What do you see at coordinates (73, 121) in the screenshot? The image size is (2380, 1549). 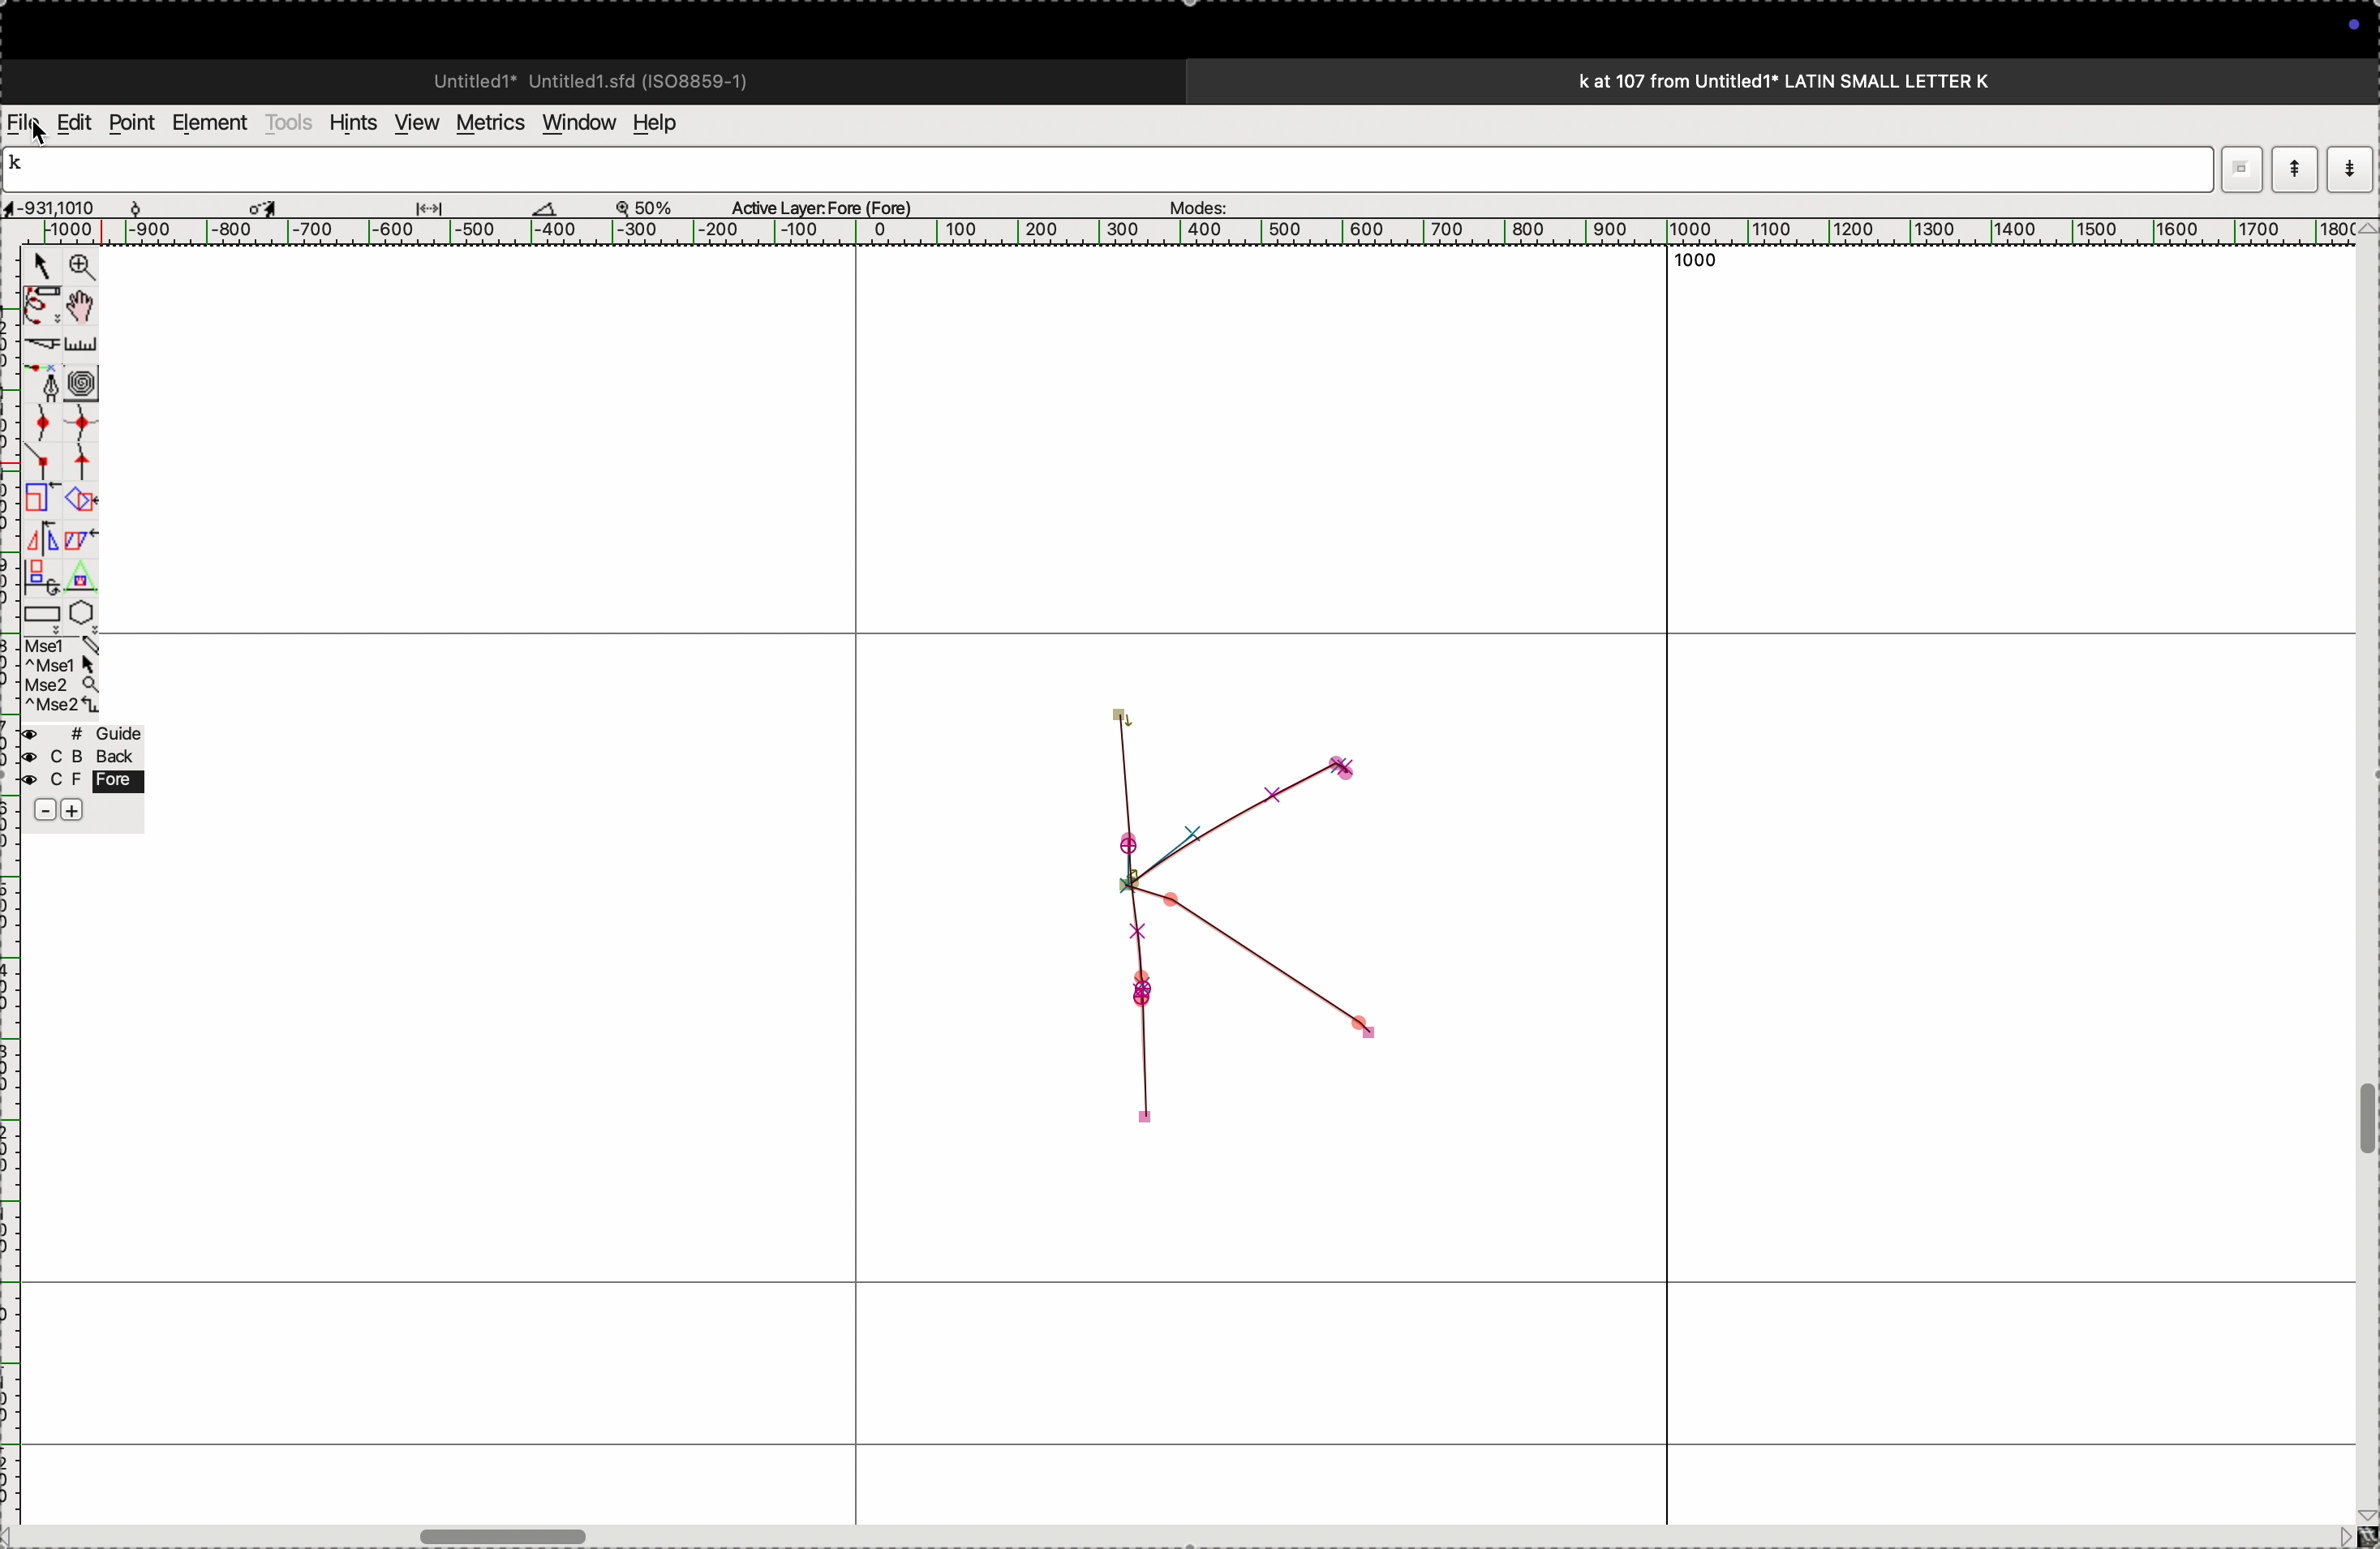 I see `edit` at bounding box center [73, 121].